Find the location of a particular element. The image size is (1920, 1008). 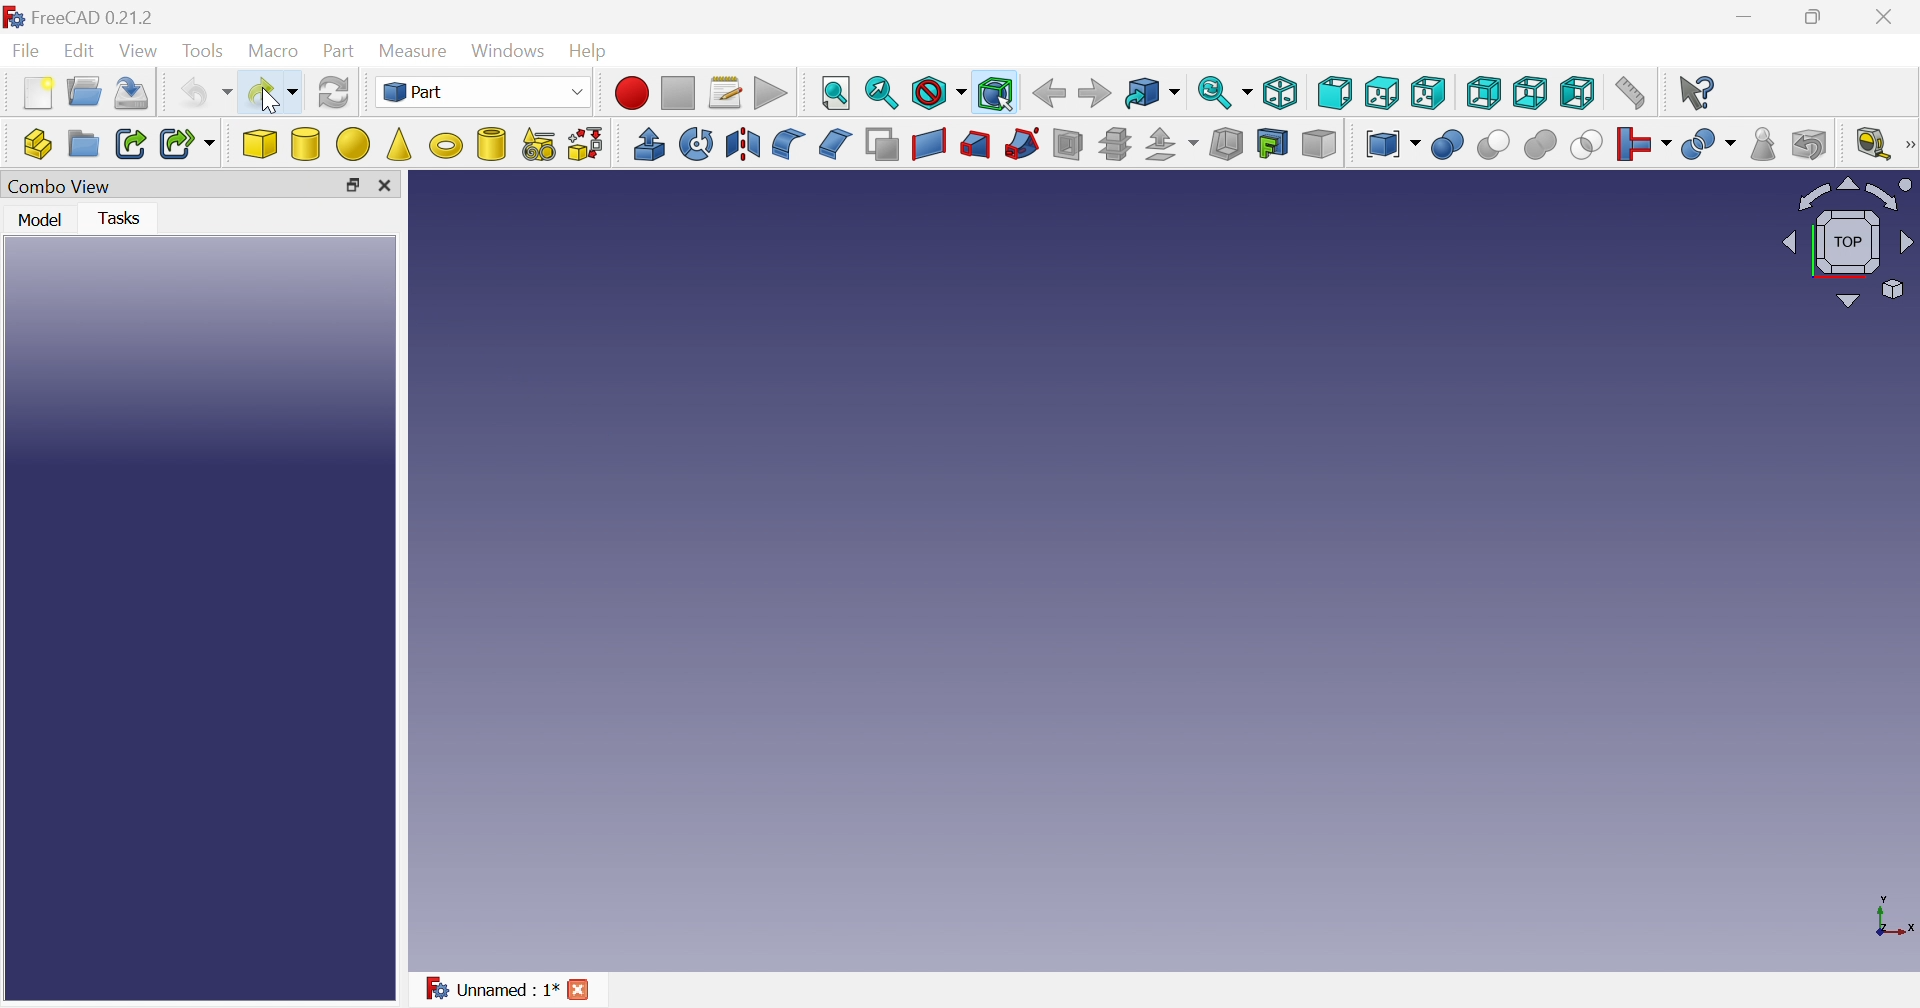

Save is located at coordinates (132, 95).